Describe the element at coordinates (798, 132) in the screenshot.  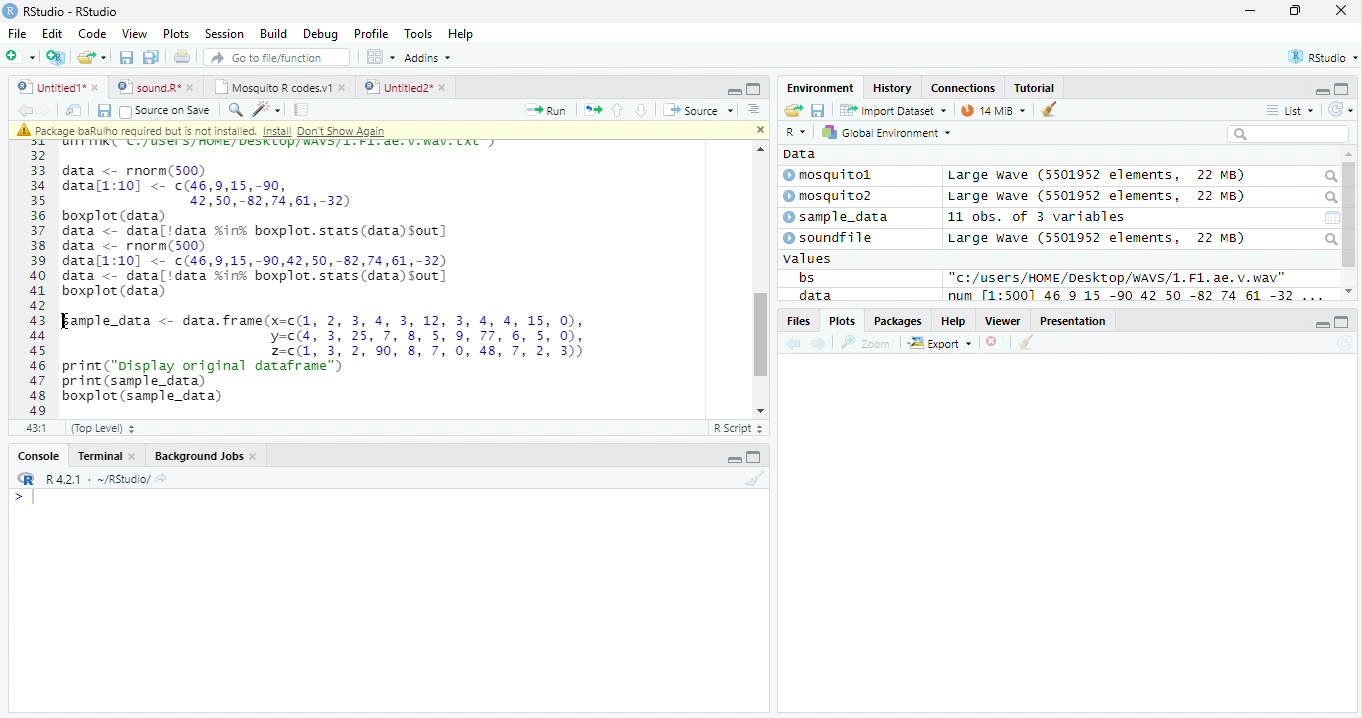
I see `R` at that location.